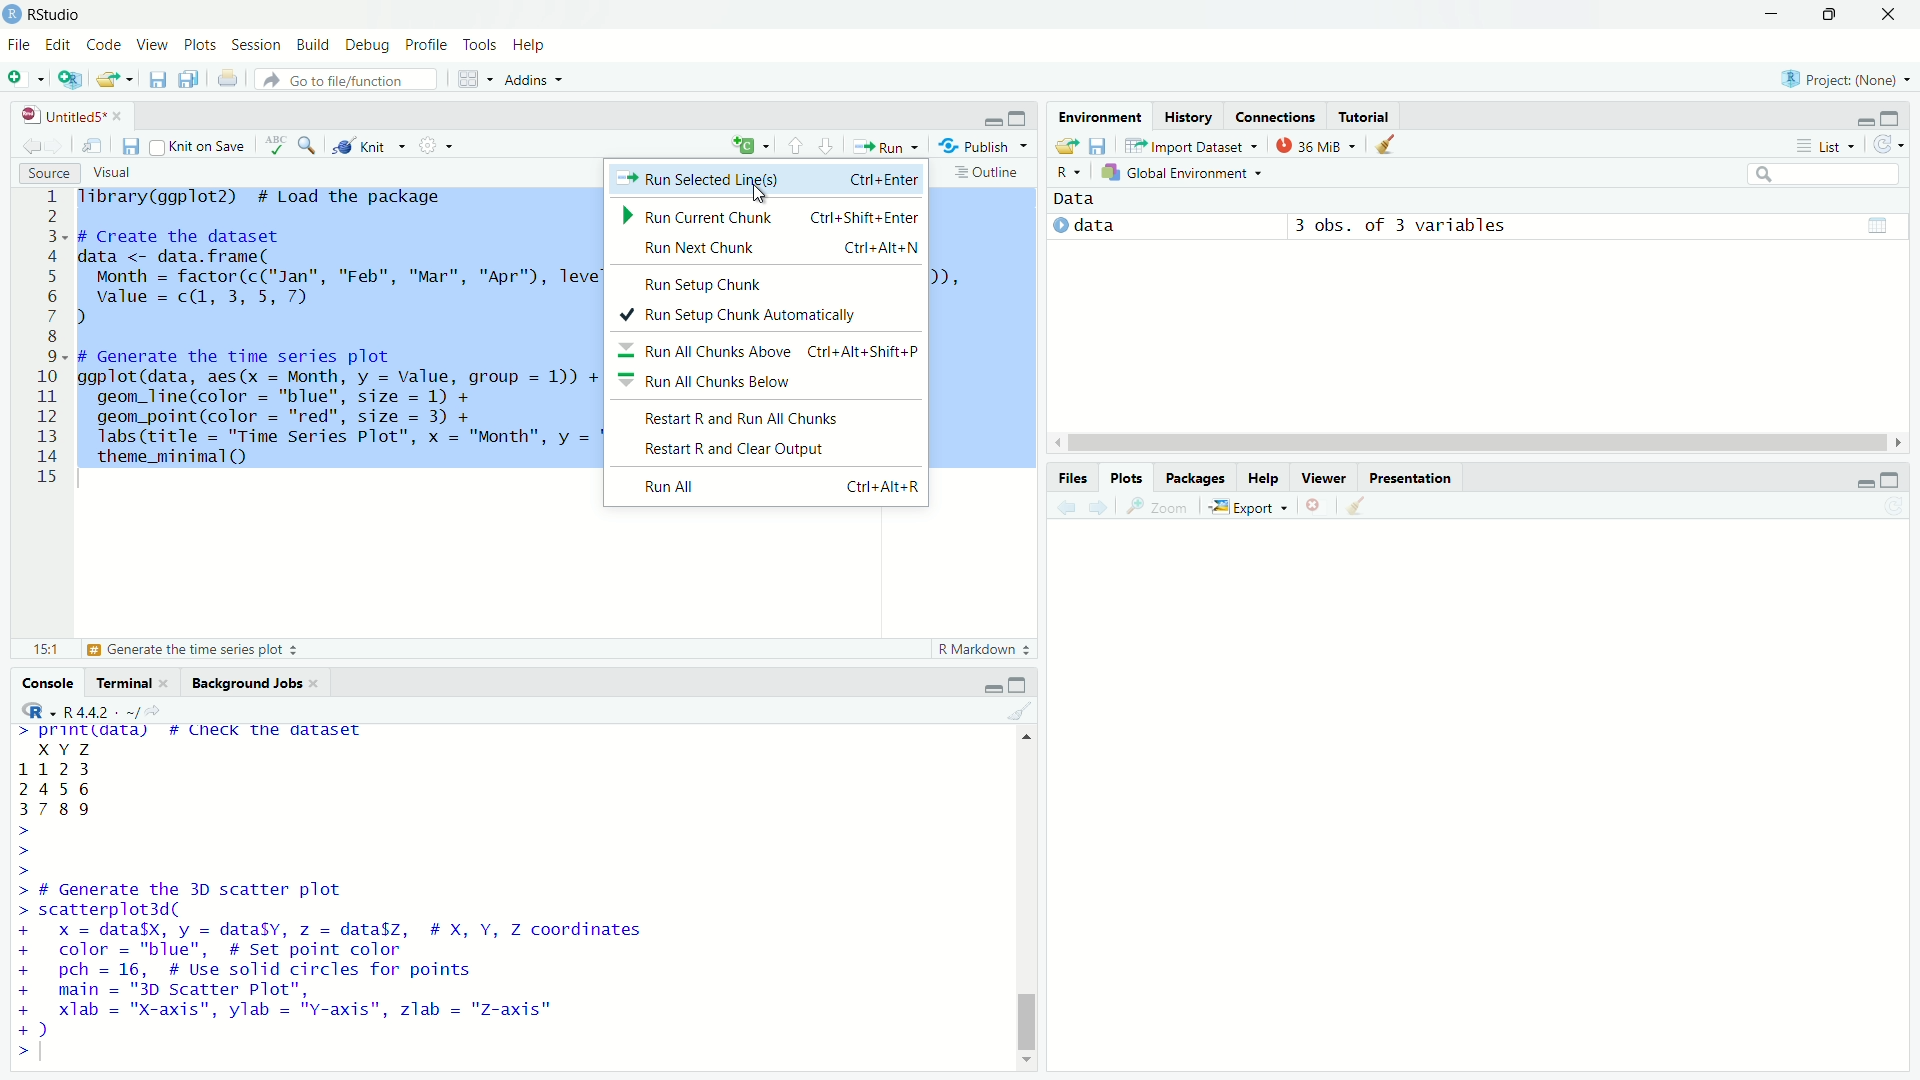 The width and height of the screenshot is (1920, 1080). Describe the element at coordinates (53, 1052) in the screenshot. I see `typing cursor` at that location.